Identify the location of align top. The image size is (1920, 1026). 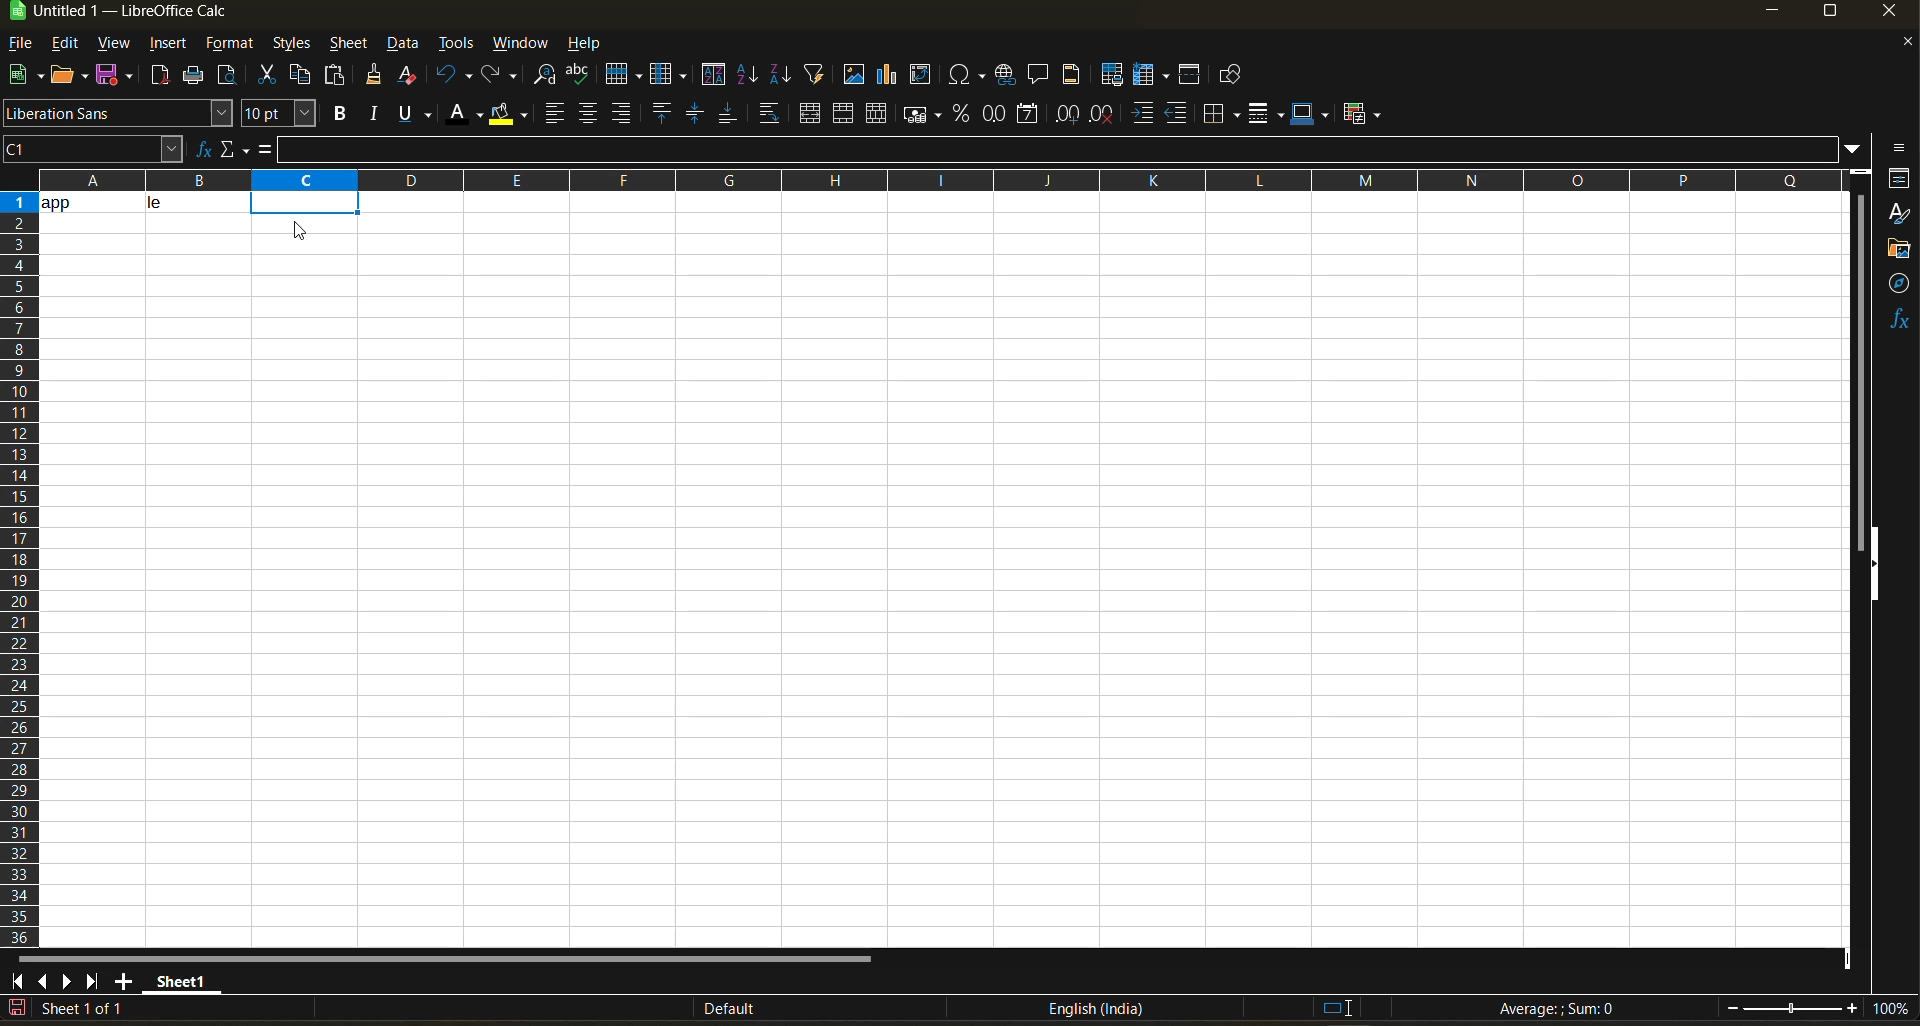
(659, 113).